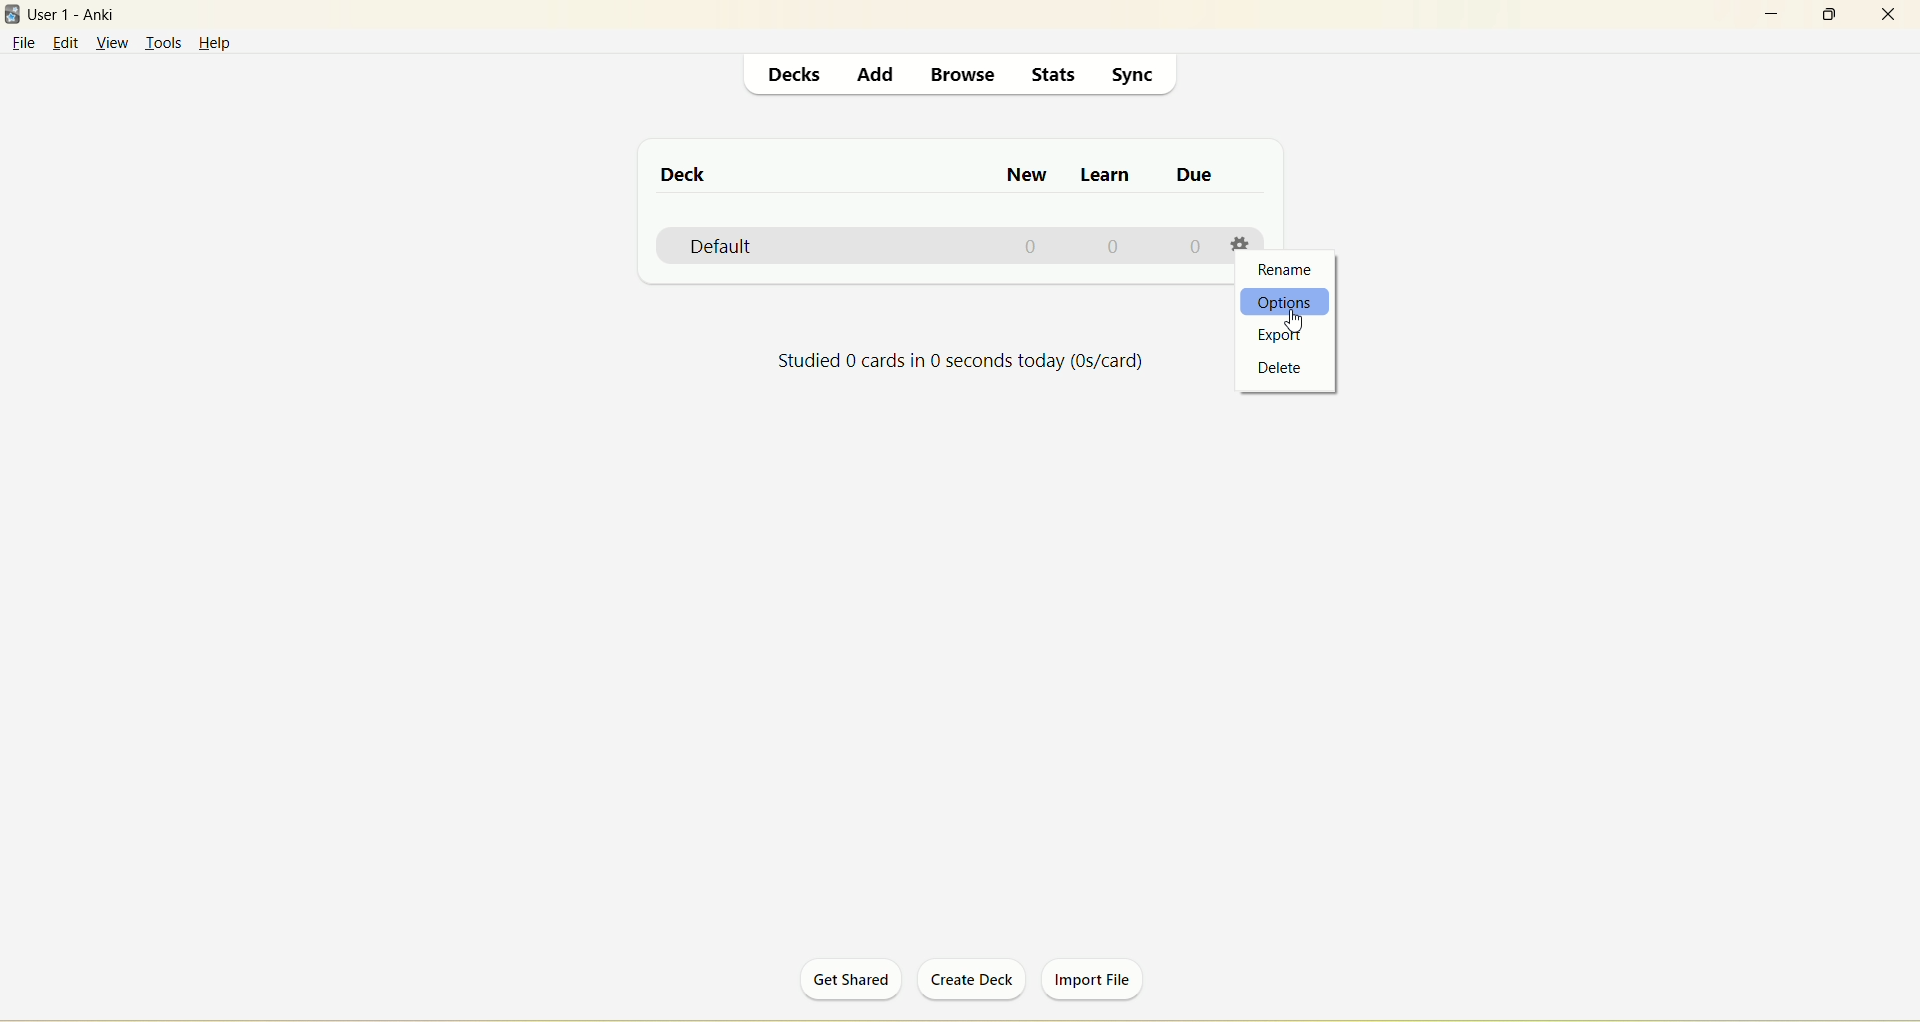  I want to click on delete, so click(1280, 369).